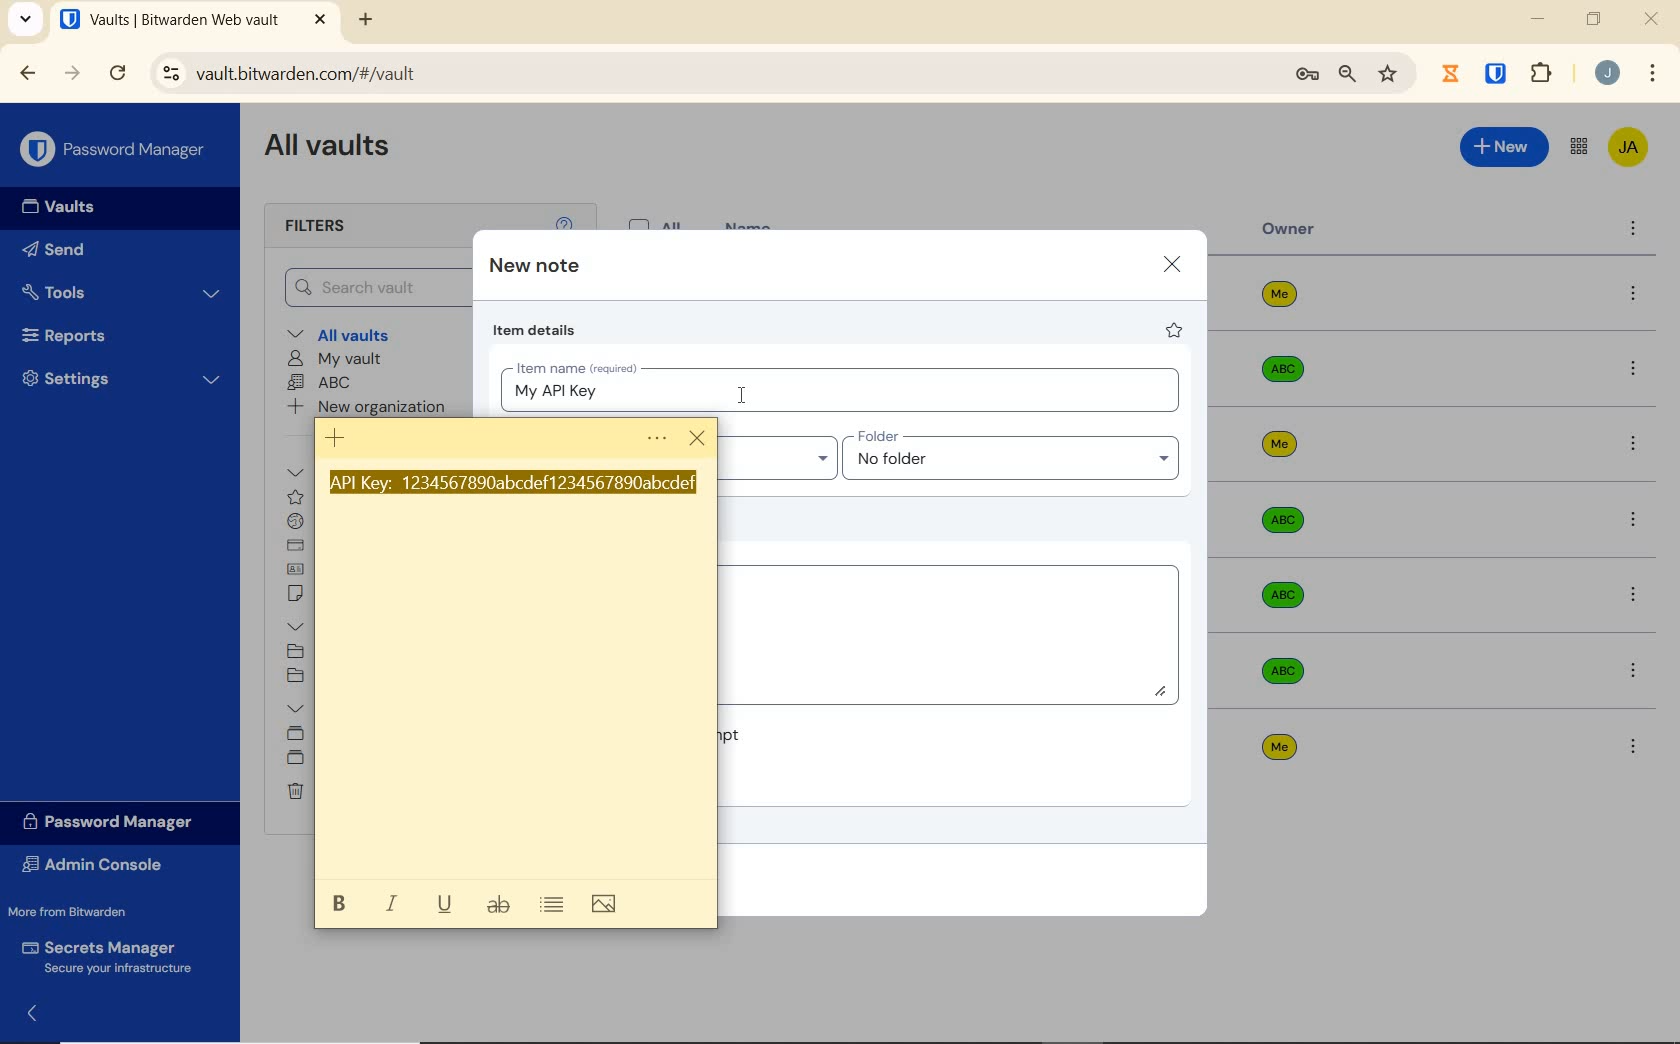 This screenshot has width=1680, height=1044. I want to click on FORWARD, so click(73, 75).